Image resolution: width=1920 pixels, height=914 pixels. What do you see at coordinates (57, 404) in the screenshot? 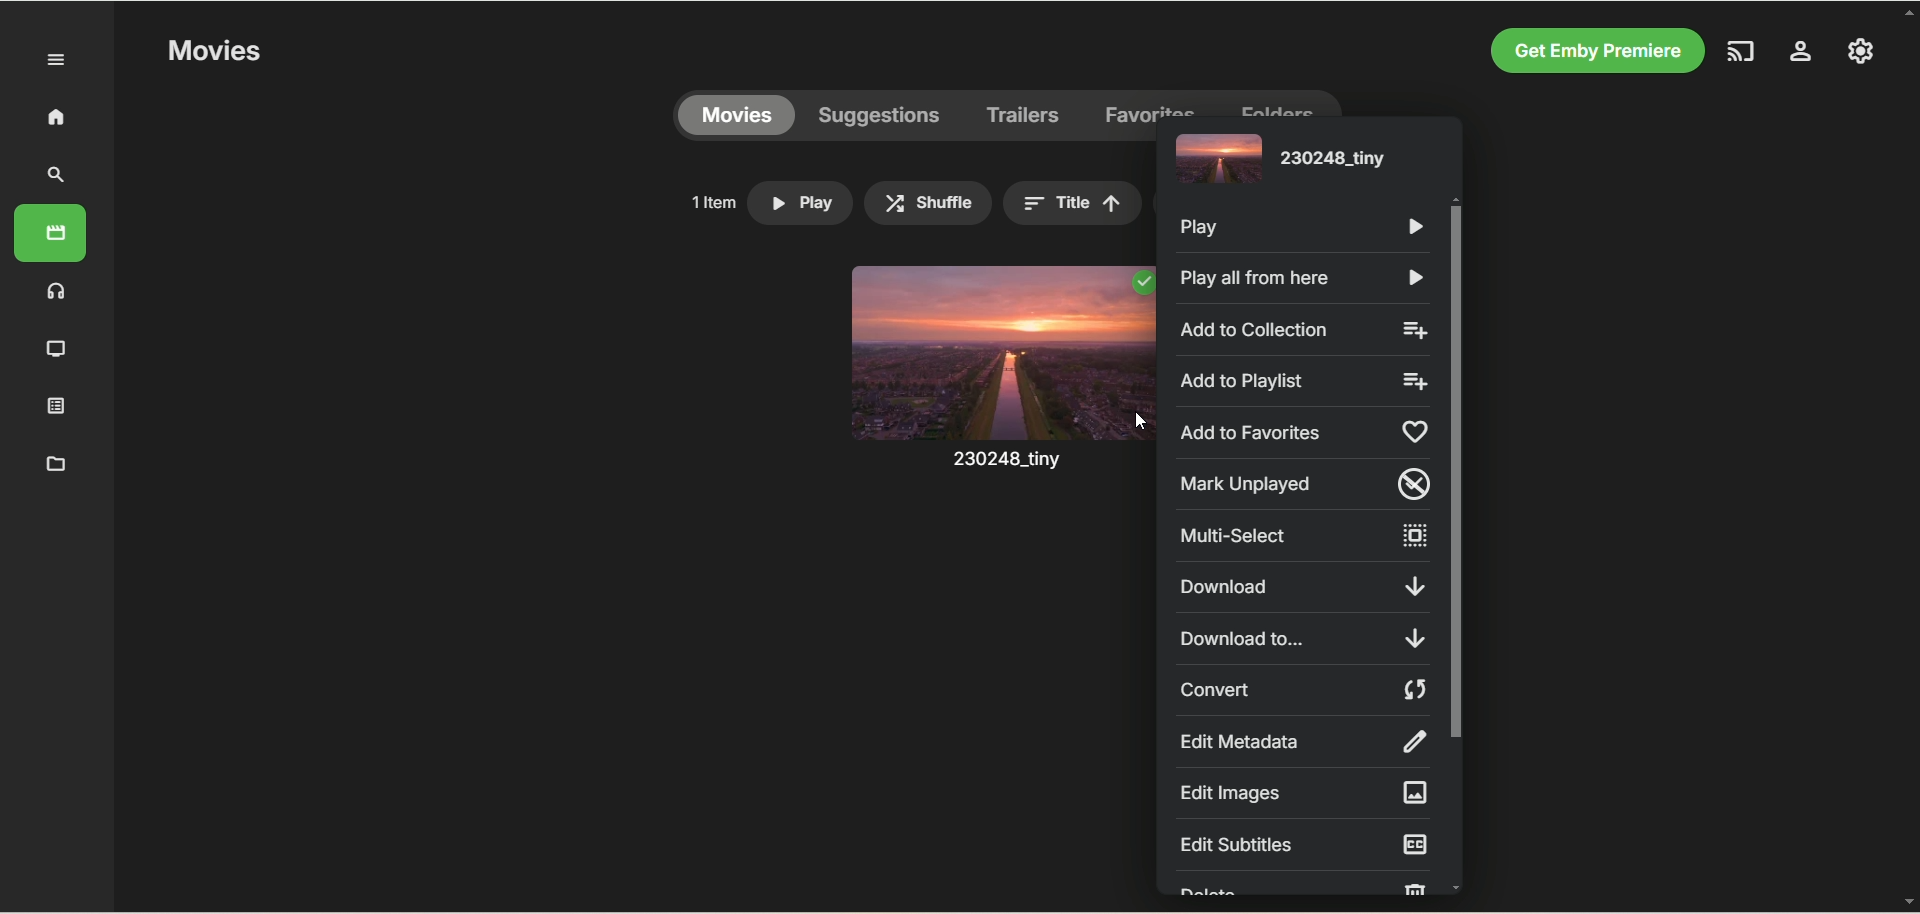
I see `playlist` at bounding box center [57, 404].